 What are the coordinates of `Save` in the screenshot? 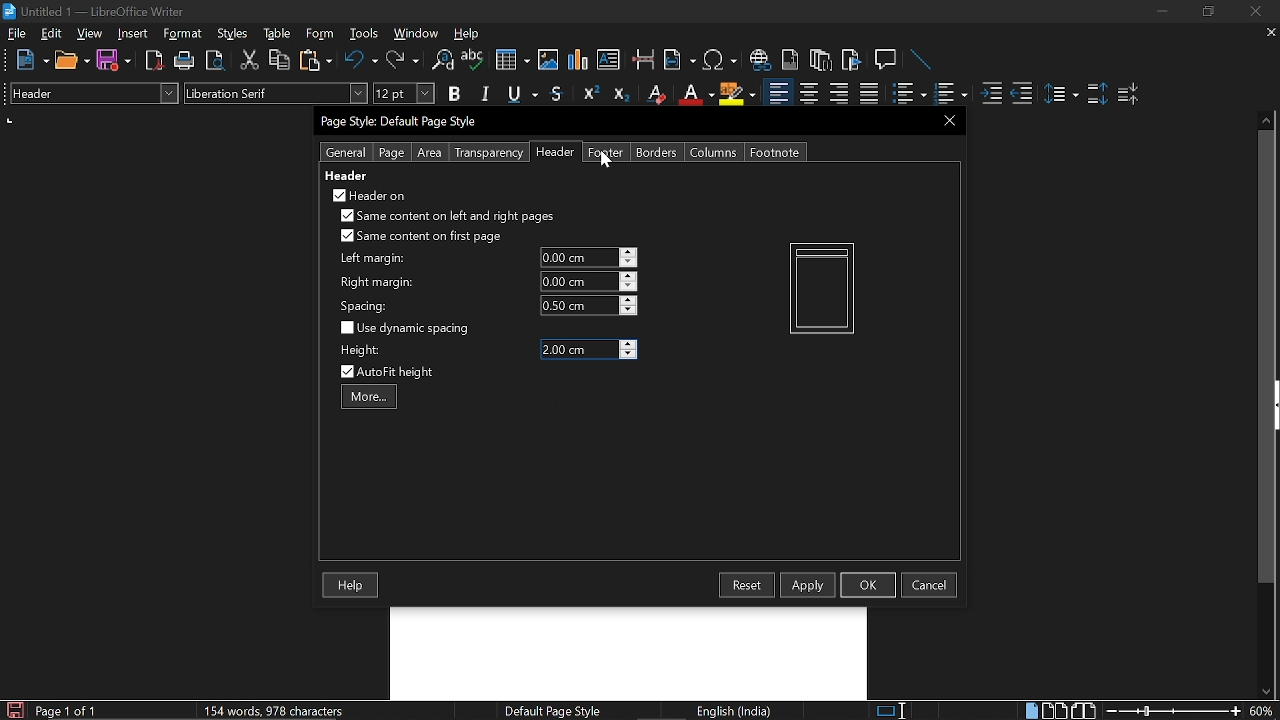 It's located at (13, 710).